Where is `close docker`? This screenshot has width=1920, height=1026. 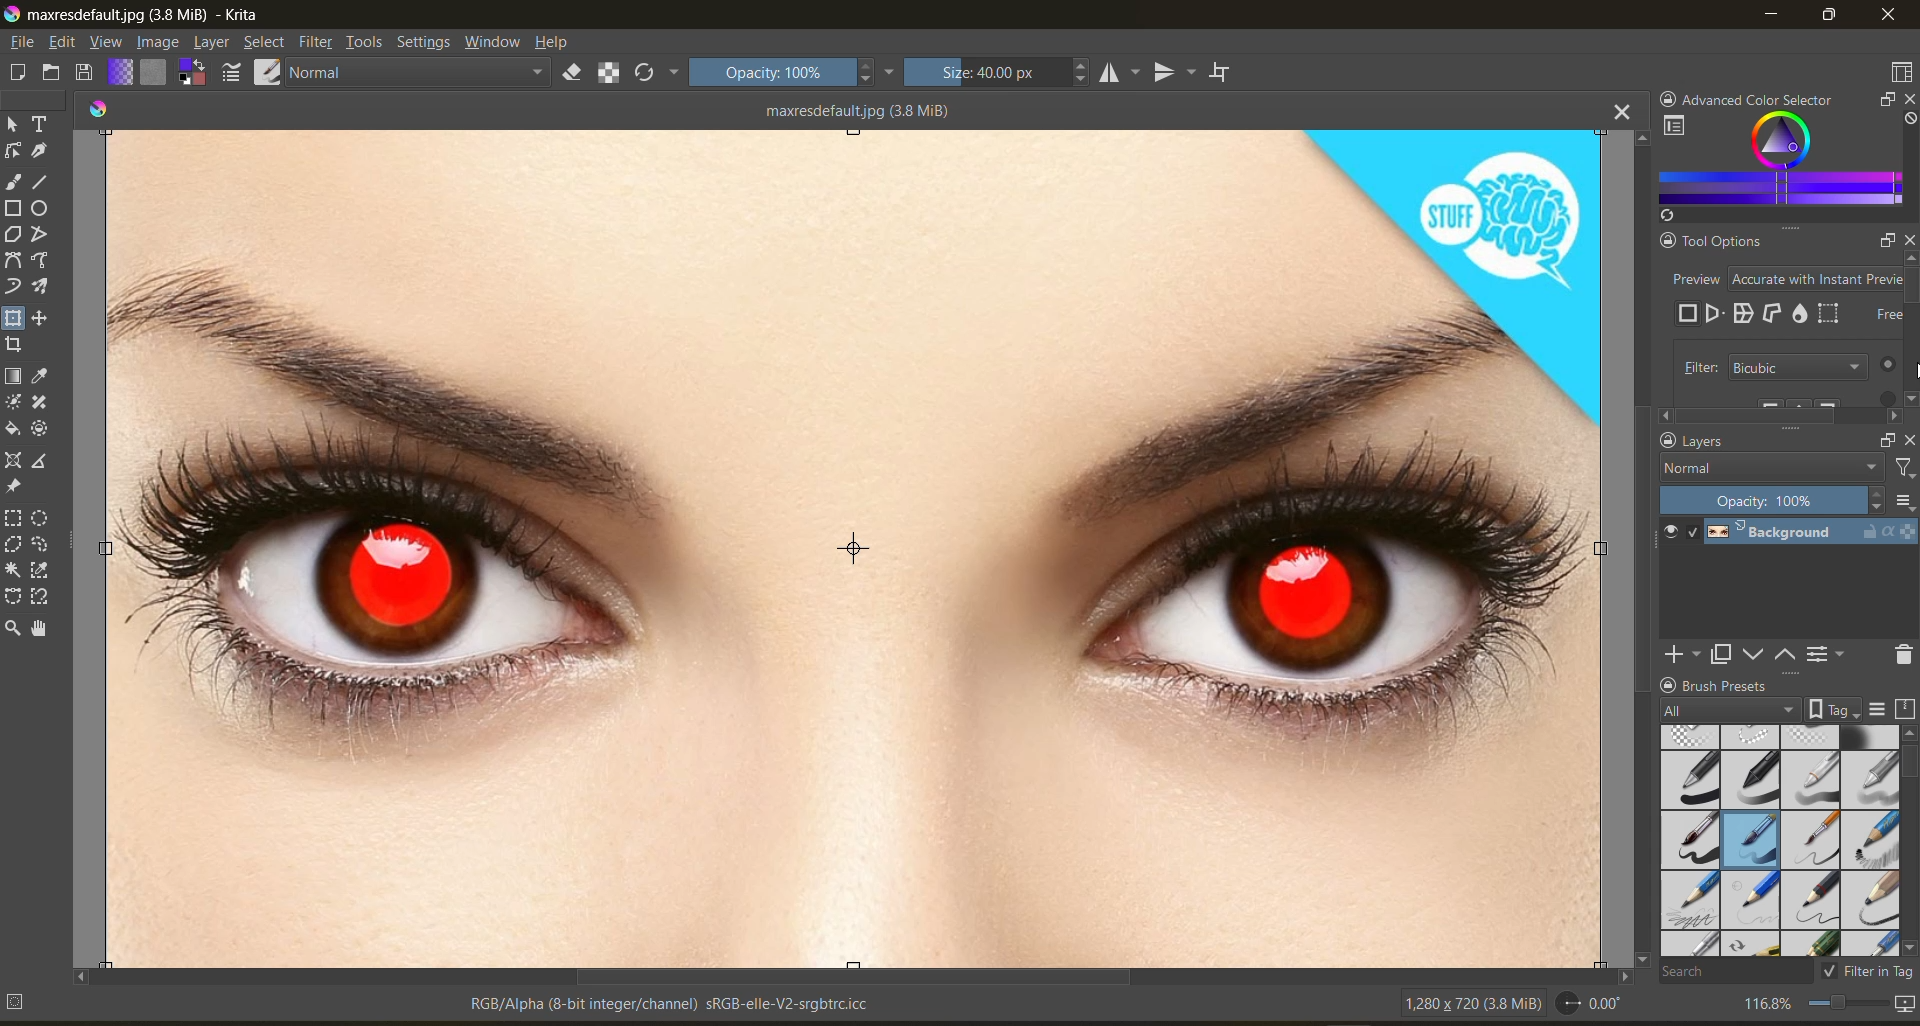 close docker is located at coordinates (1906, 98).